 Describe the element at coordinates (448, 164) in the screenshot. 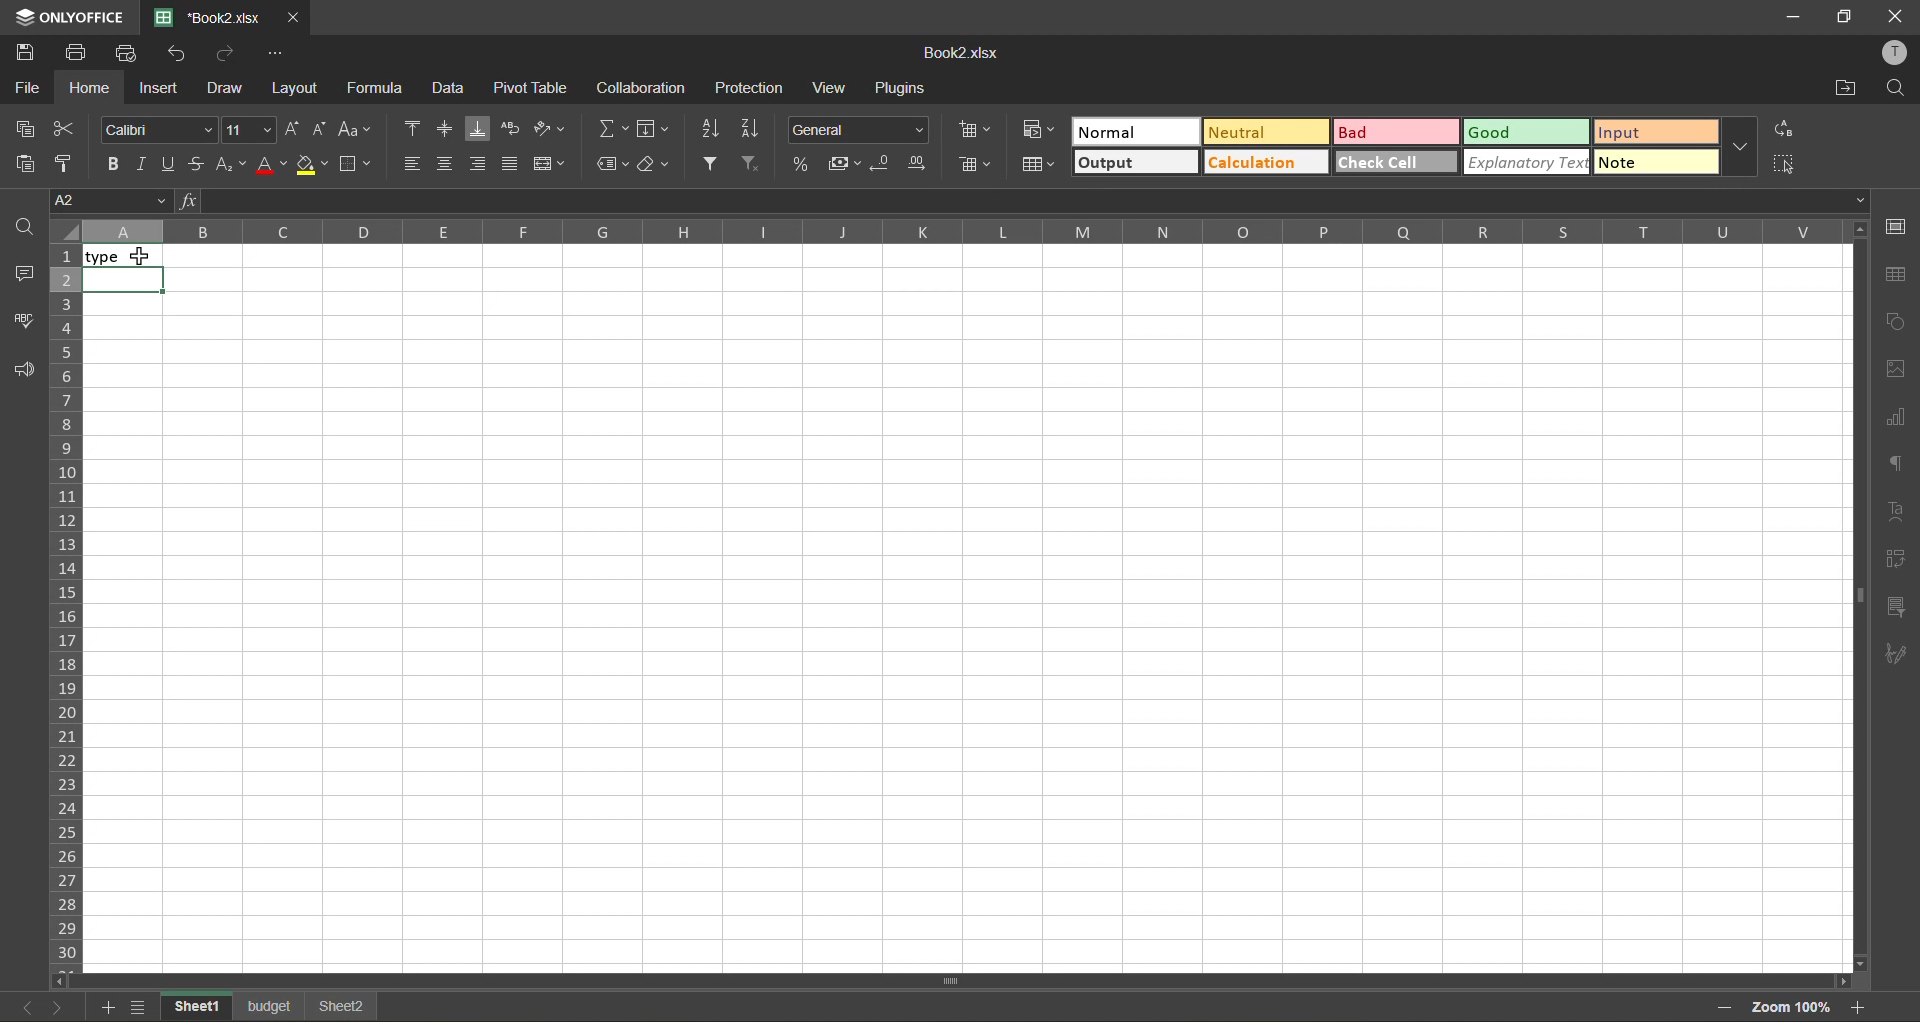

I see `align center` at that location.